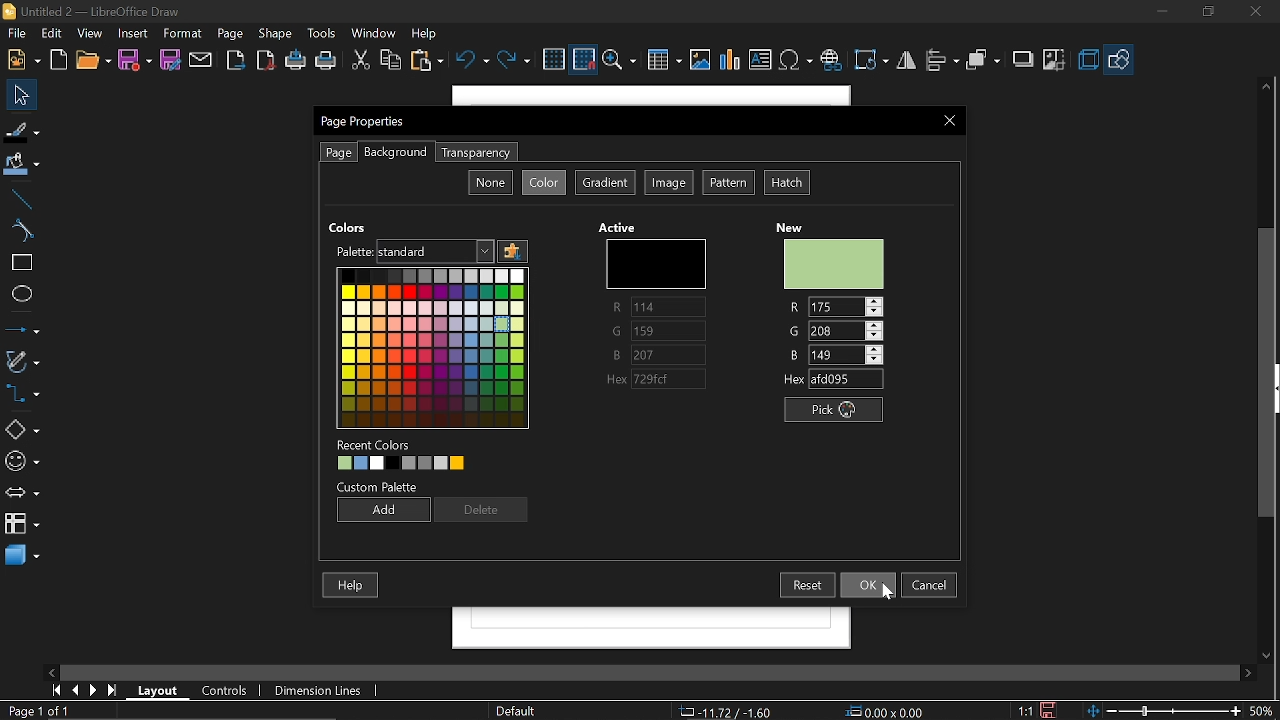 Image resolution: width=1280 pixels, height=720 pixels. I want to click on Untitled 2 - LibreOffice Draw, so click(101, 10).